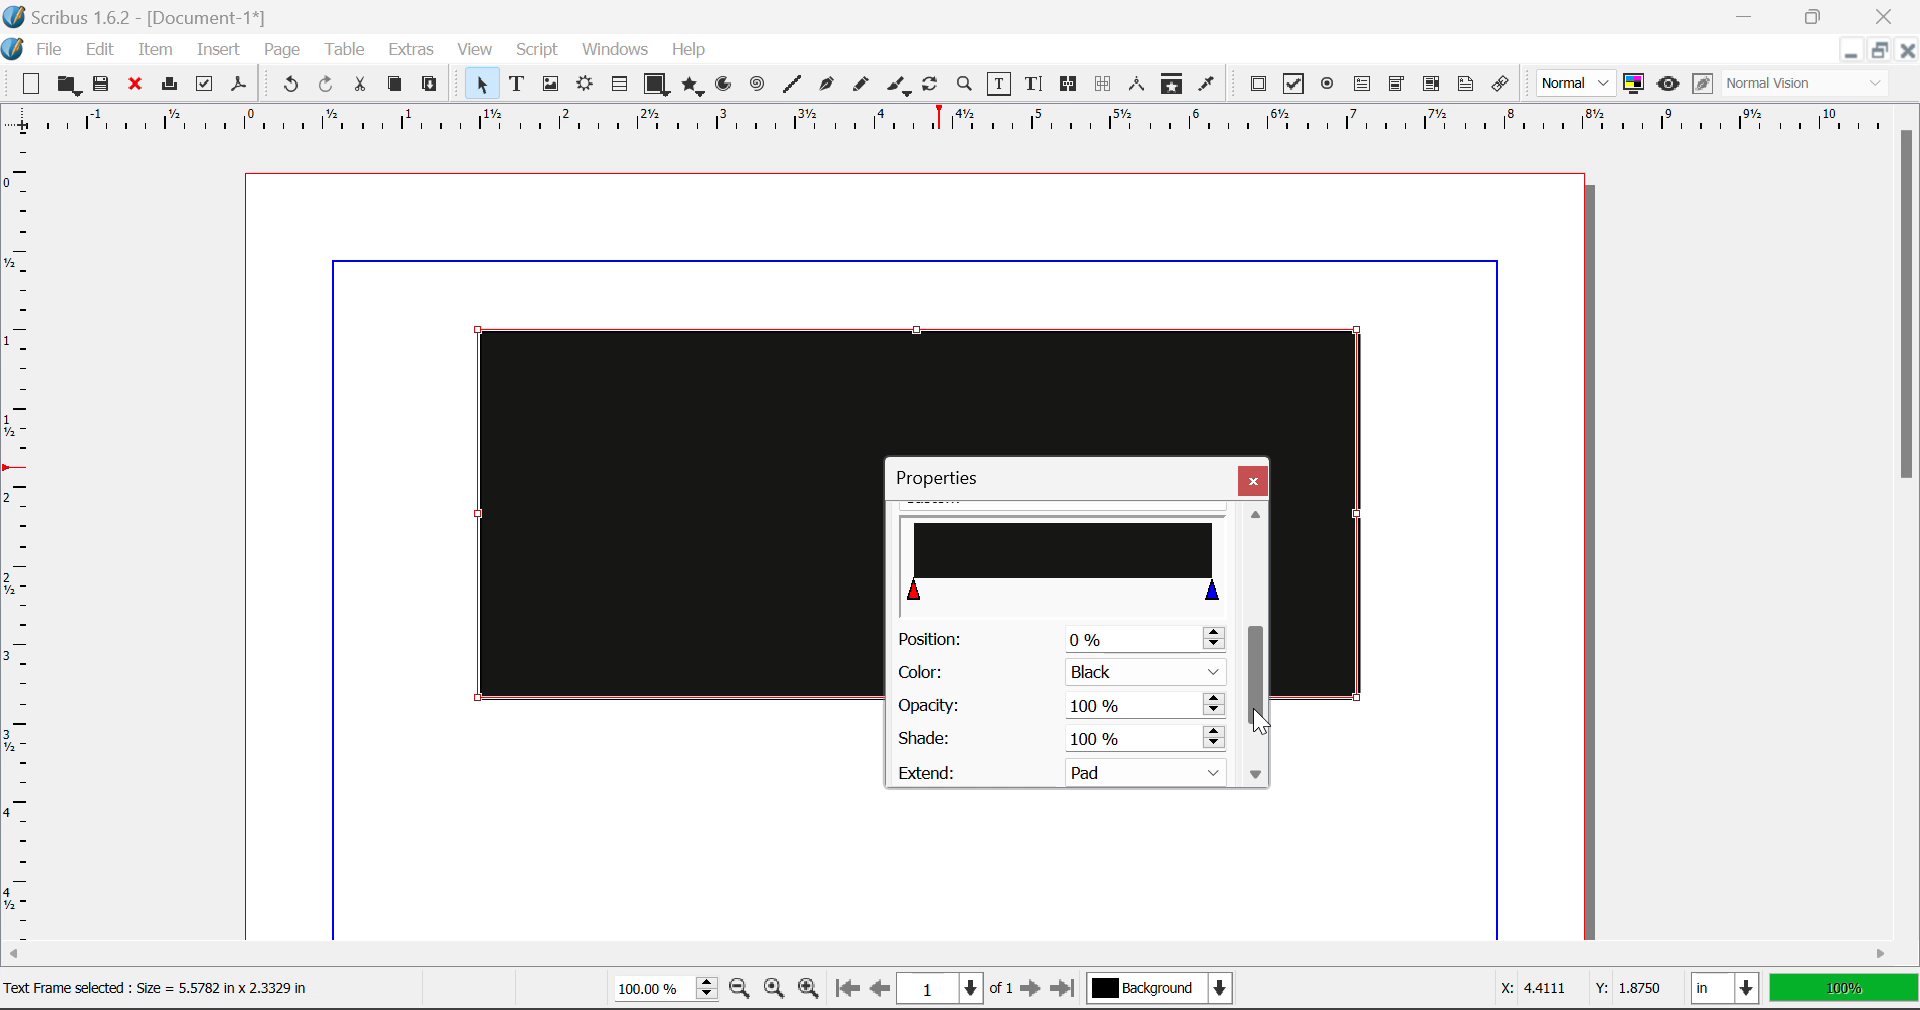 The height and width of the screenshot is (1010, 1920). I want to click on Image Frame, so click(550, 87).